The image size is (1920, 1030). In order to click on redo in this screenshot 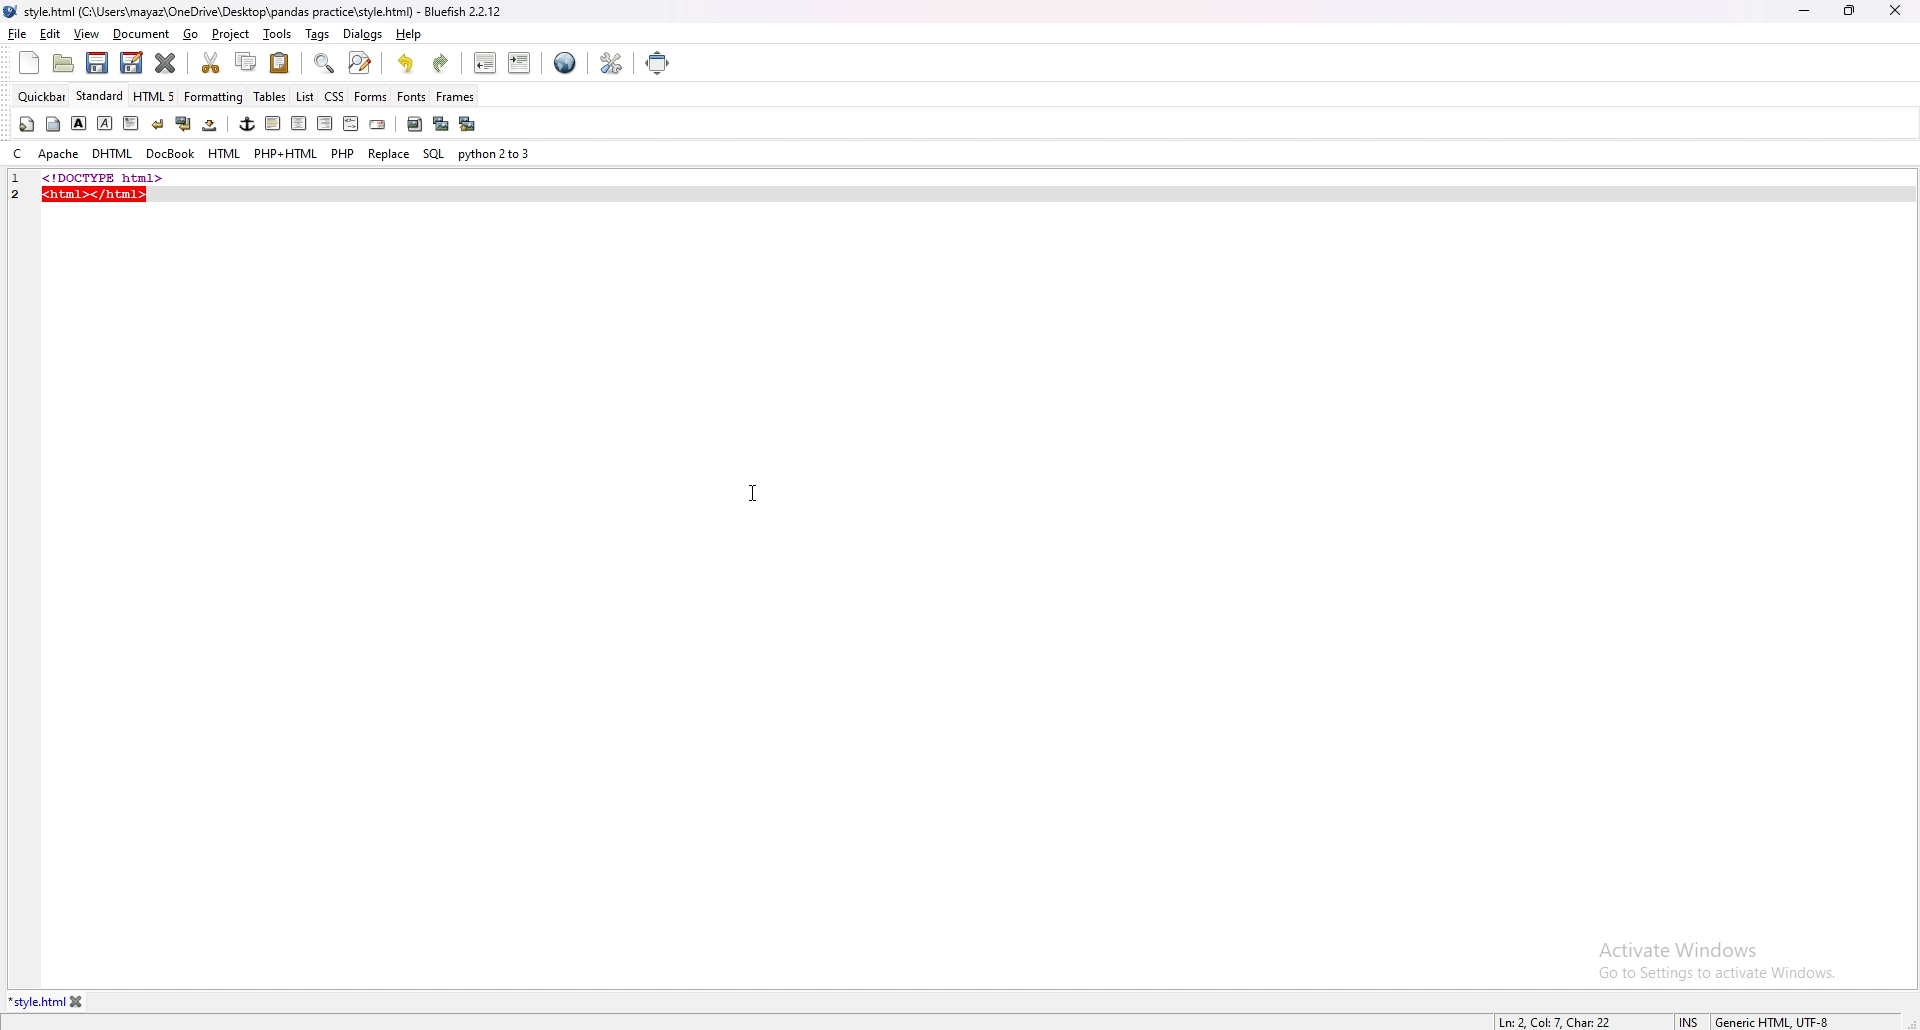, I will do `click(440, 63)`.